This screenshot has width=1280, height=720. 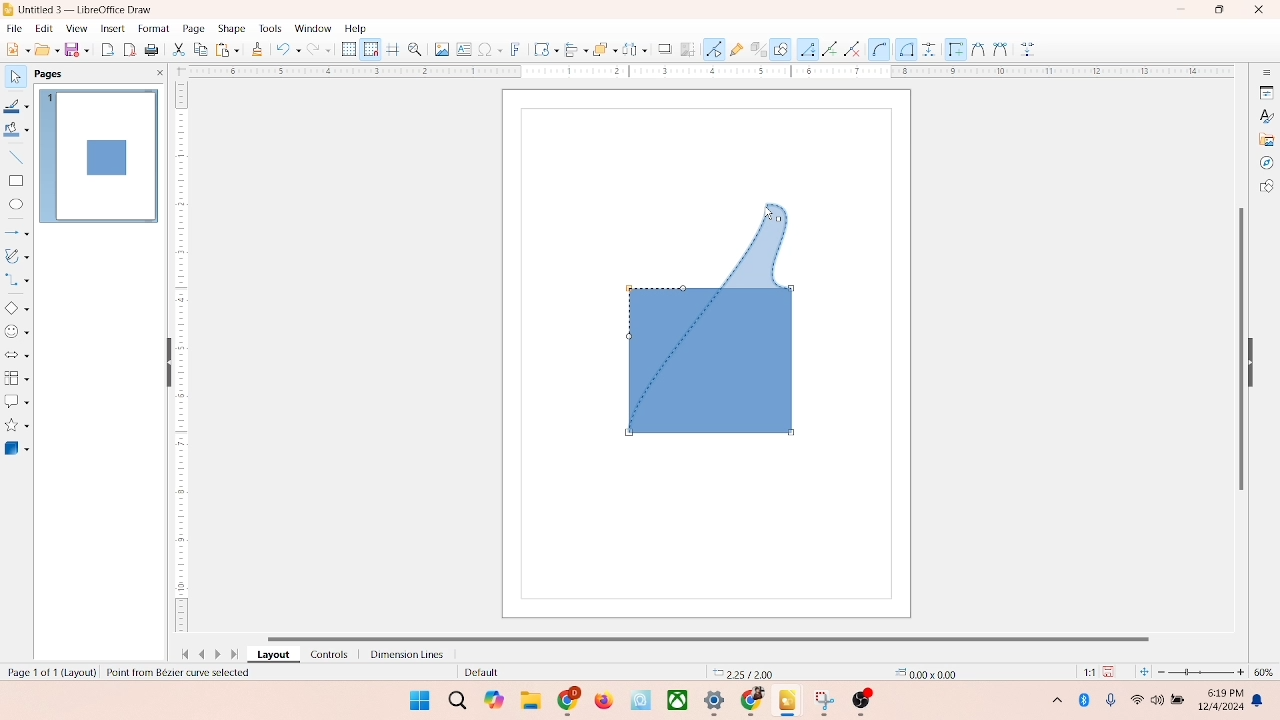 What do you see at coordinates (1267, 672) in the screenshot?
I see `zoom percentage` at bounding box center [1267, 672].